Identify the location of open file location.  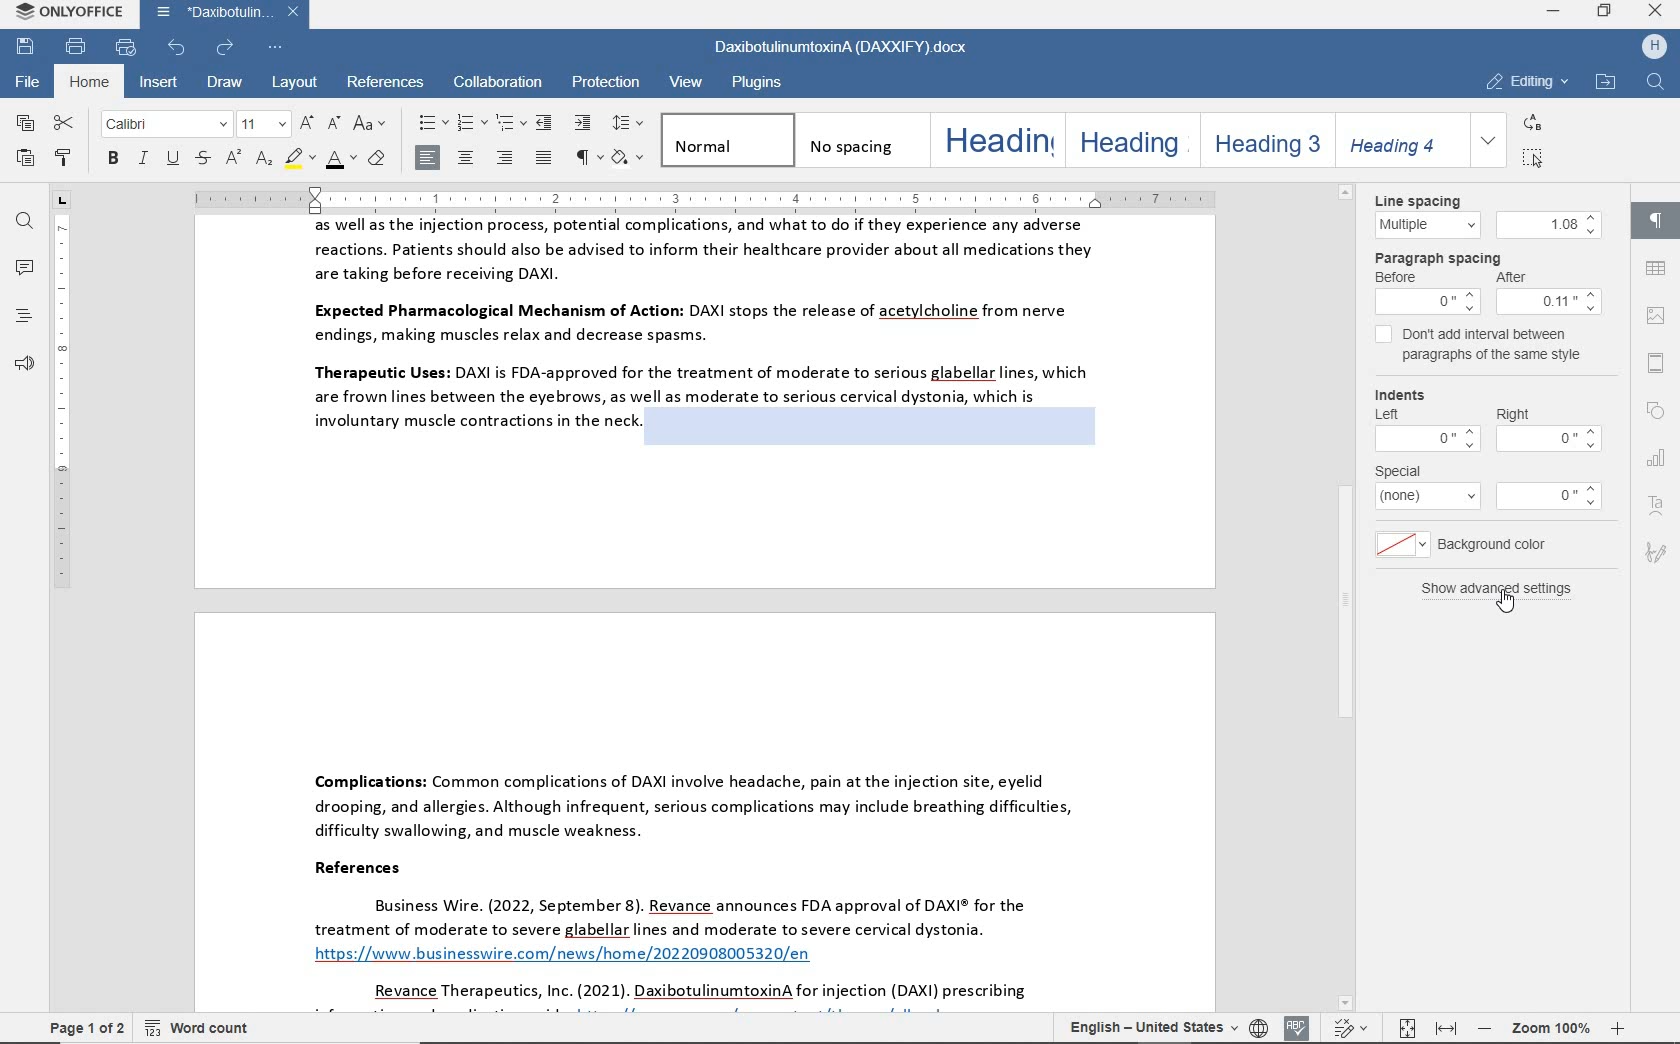
(1605, 83).